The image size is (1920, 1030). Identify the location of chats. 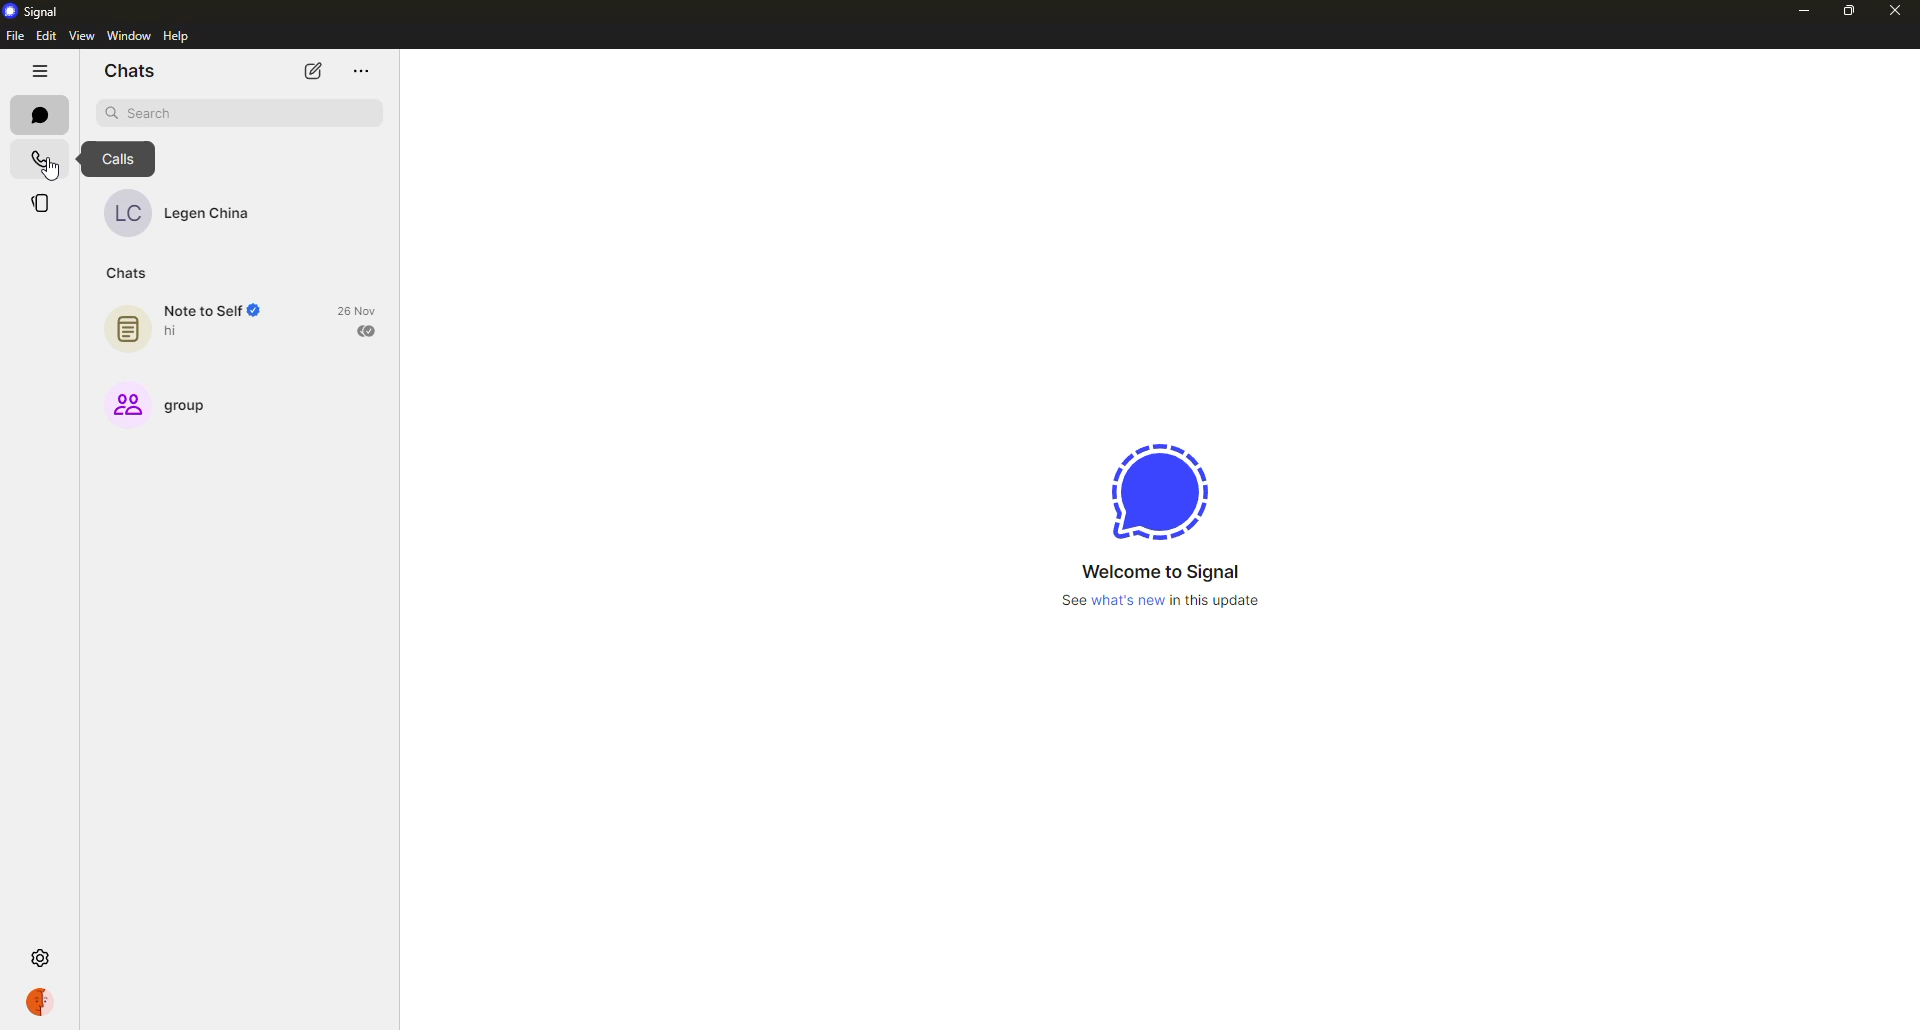
(129, 71).